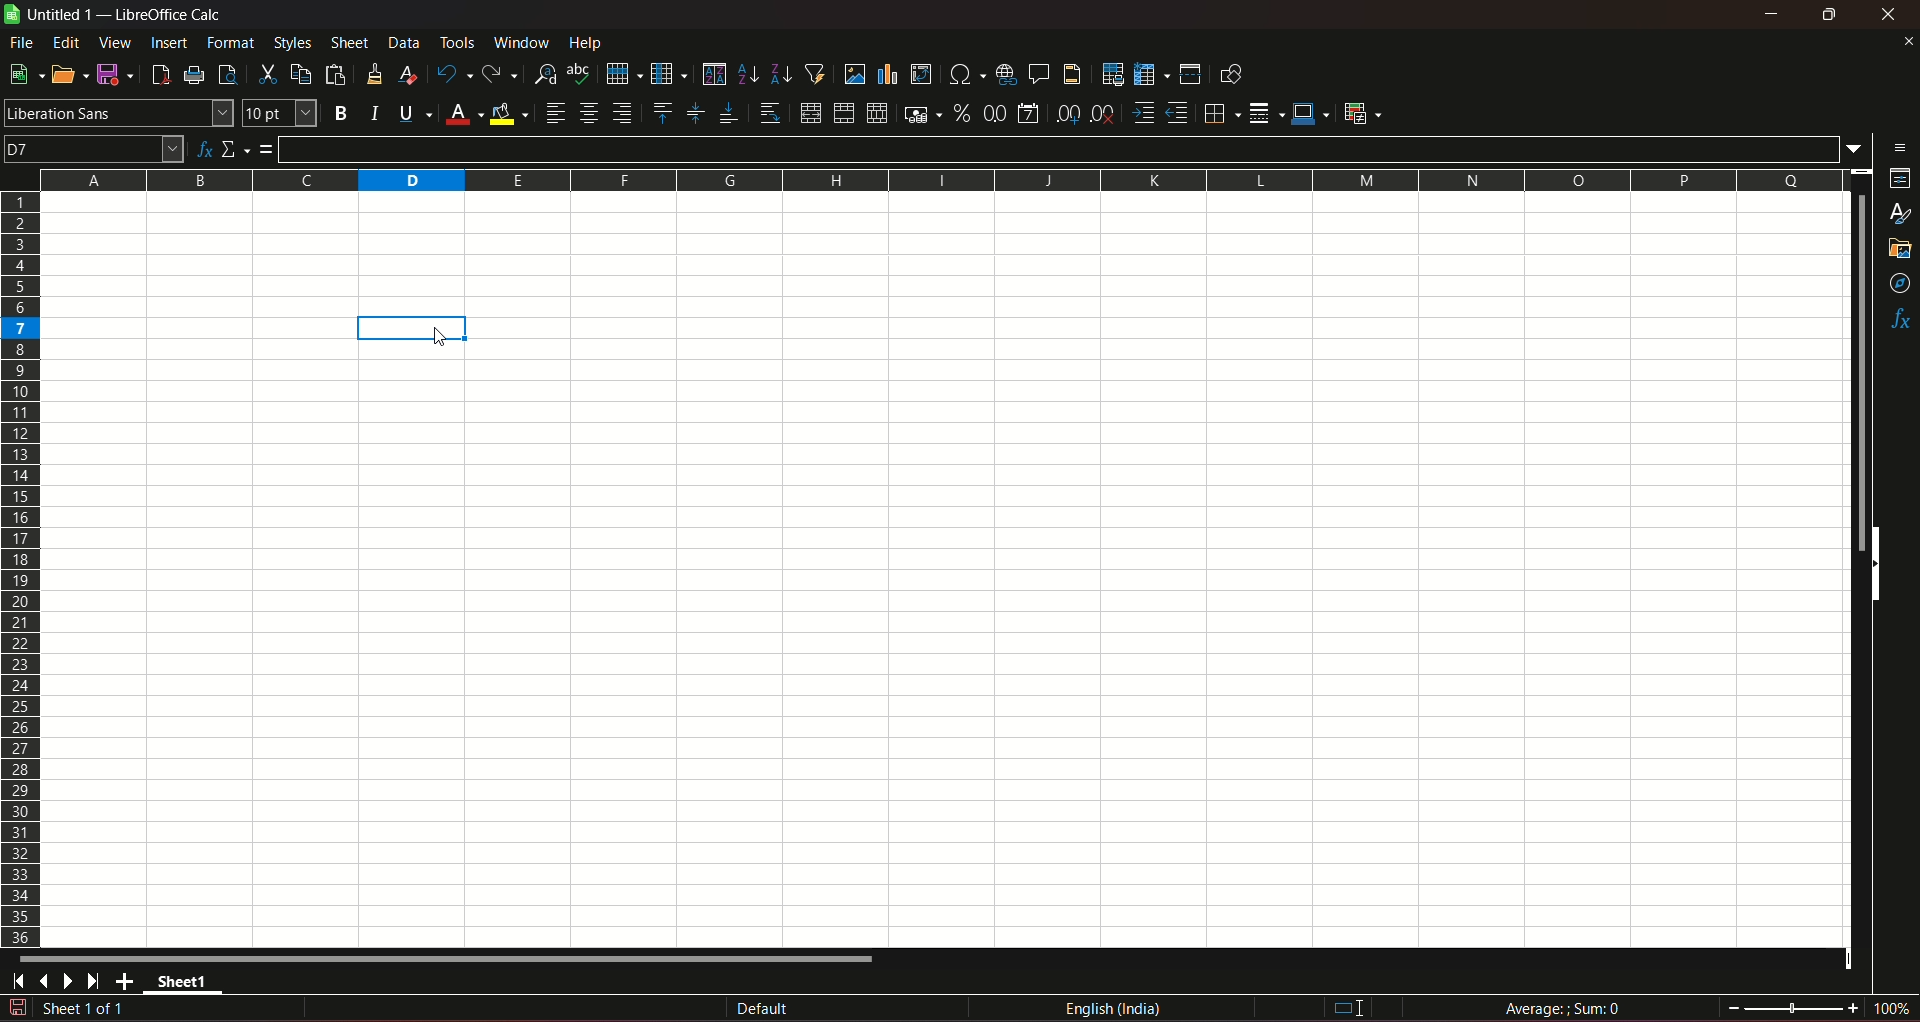 This screenshot has width=1920, height=1022. Describe the element at coordinates (544, 72) in the screenshot. I see `find and replace` at that location.